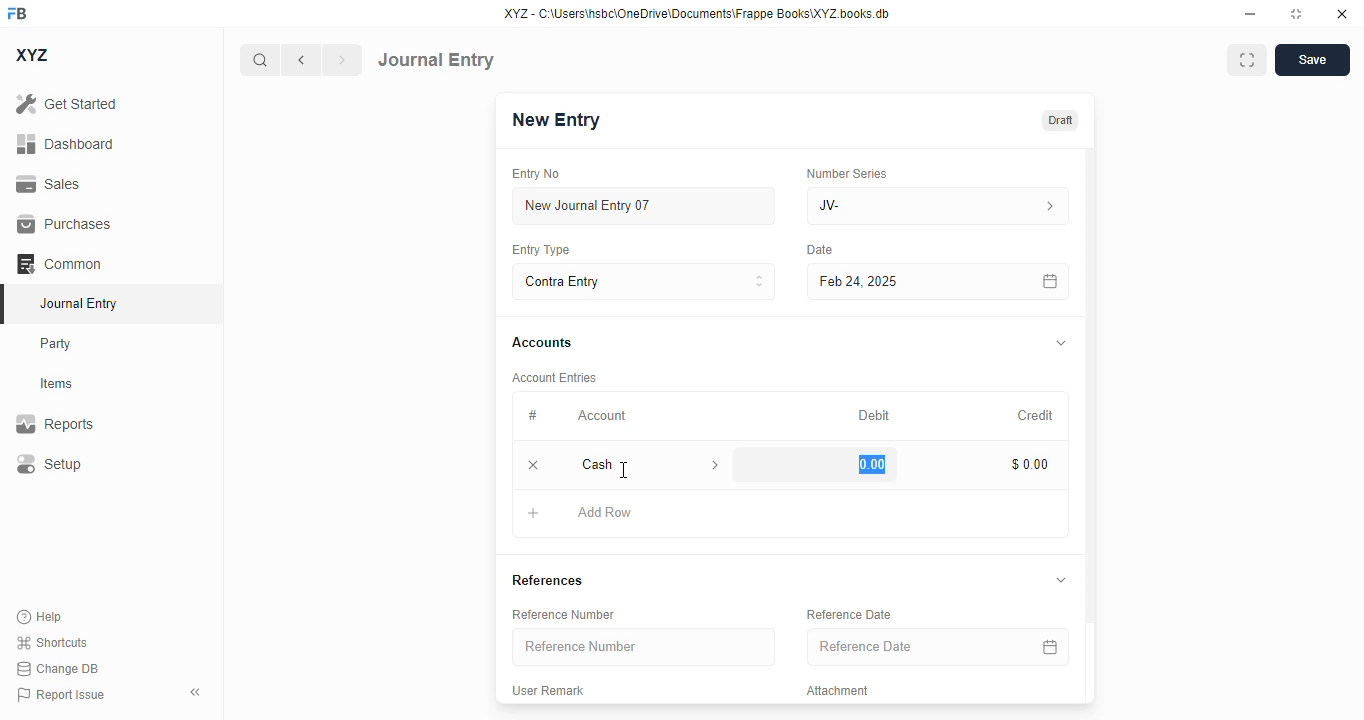  Describe the element at coordinates (533, 513) in the screenshot. I see `add button` at that location.